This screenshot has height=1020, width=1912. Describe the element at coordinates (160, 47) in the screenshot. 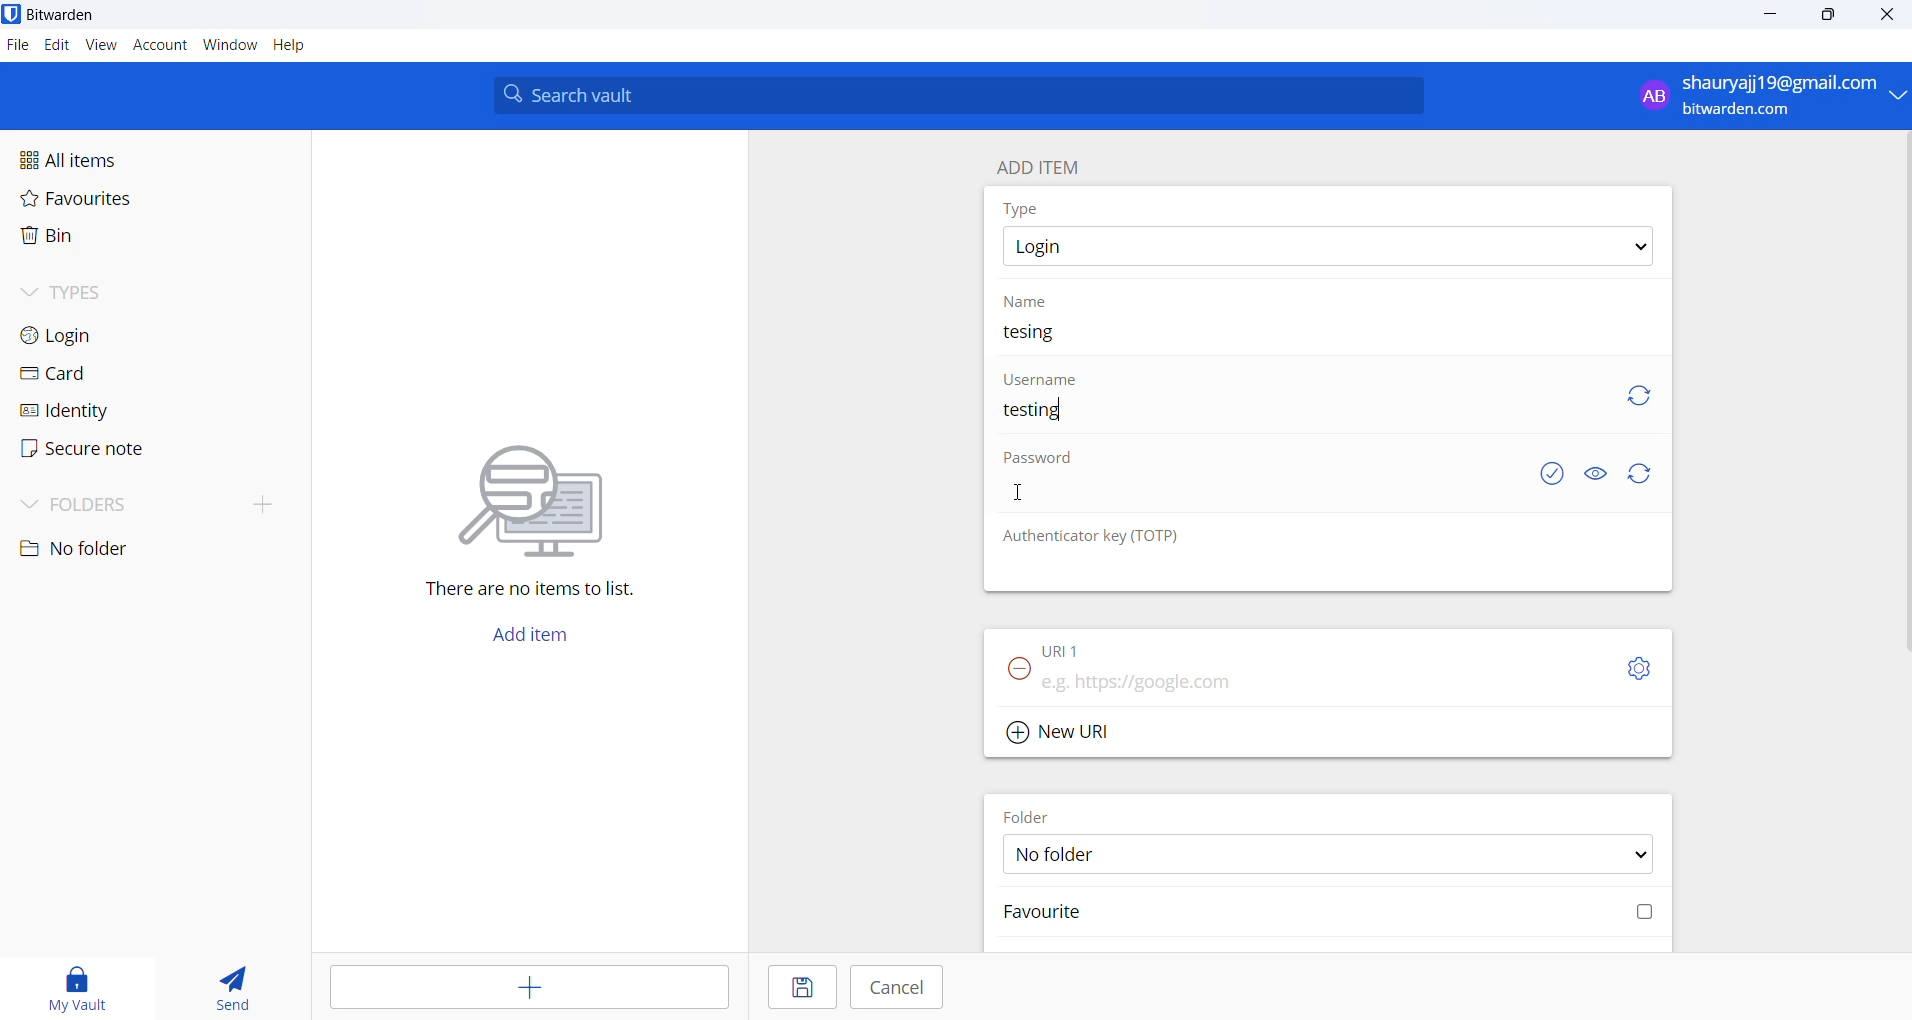

I see `account` at that location.